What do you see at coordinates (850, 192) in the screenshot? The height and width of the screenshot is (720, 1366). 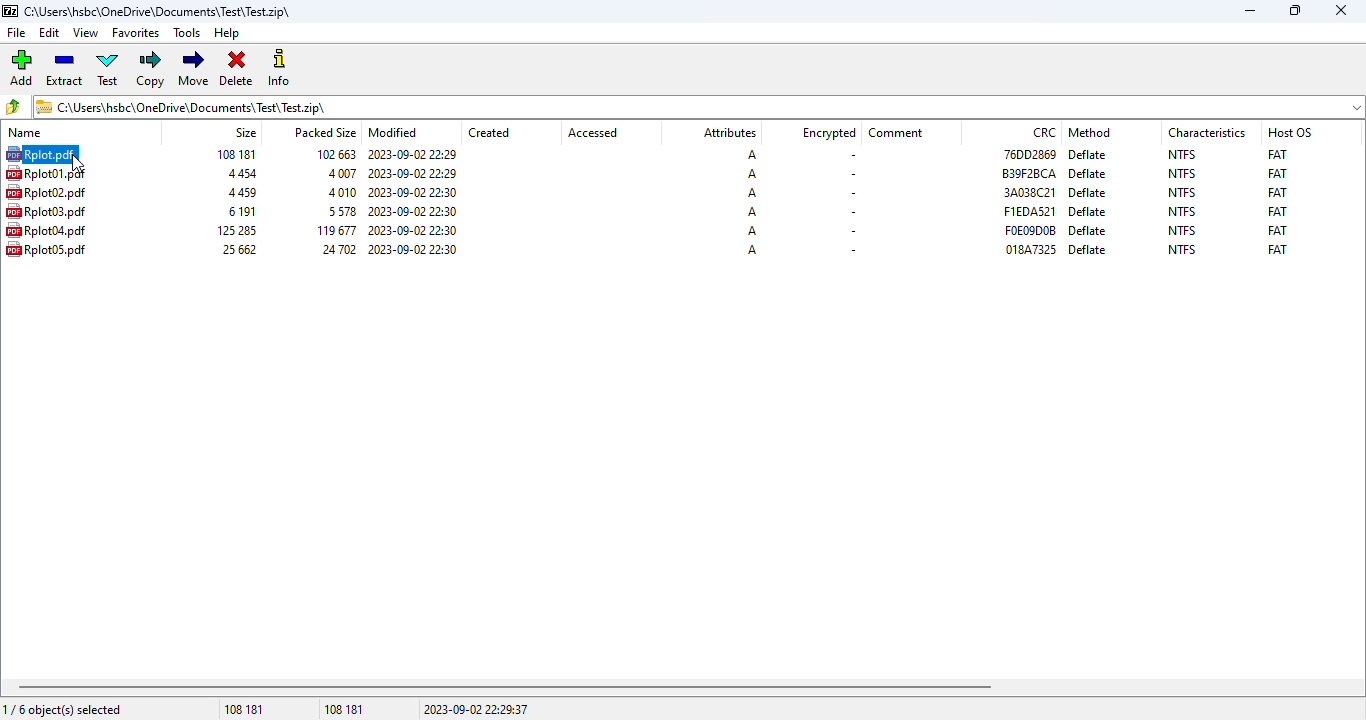 I see `-` at bounding box center [850, 192].